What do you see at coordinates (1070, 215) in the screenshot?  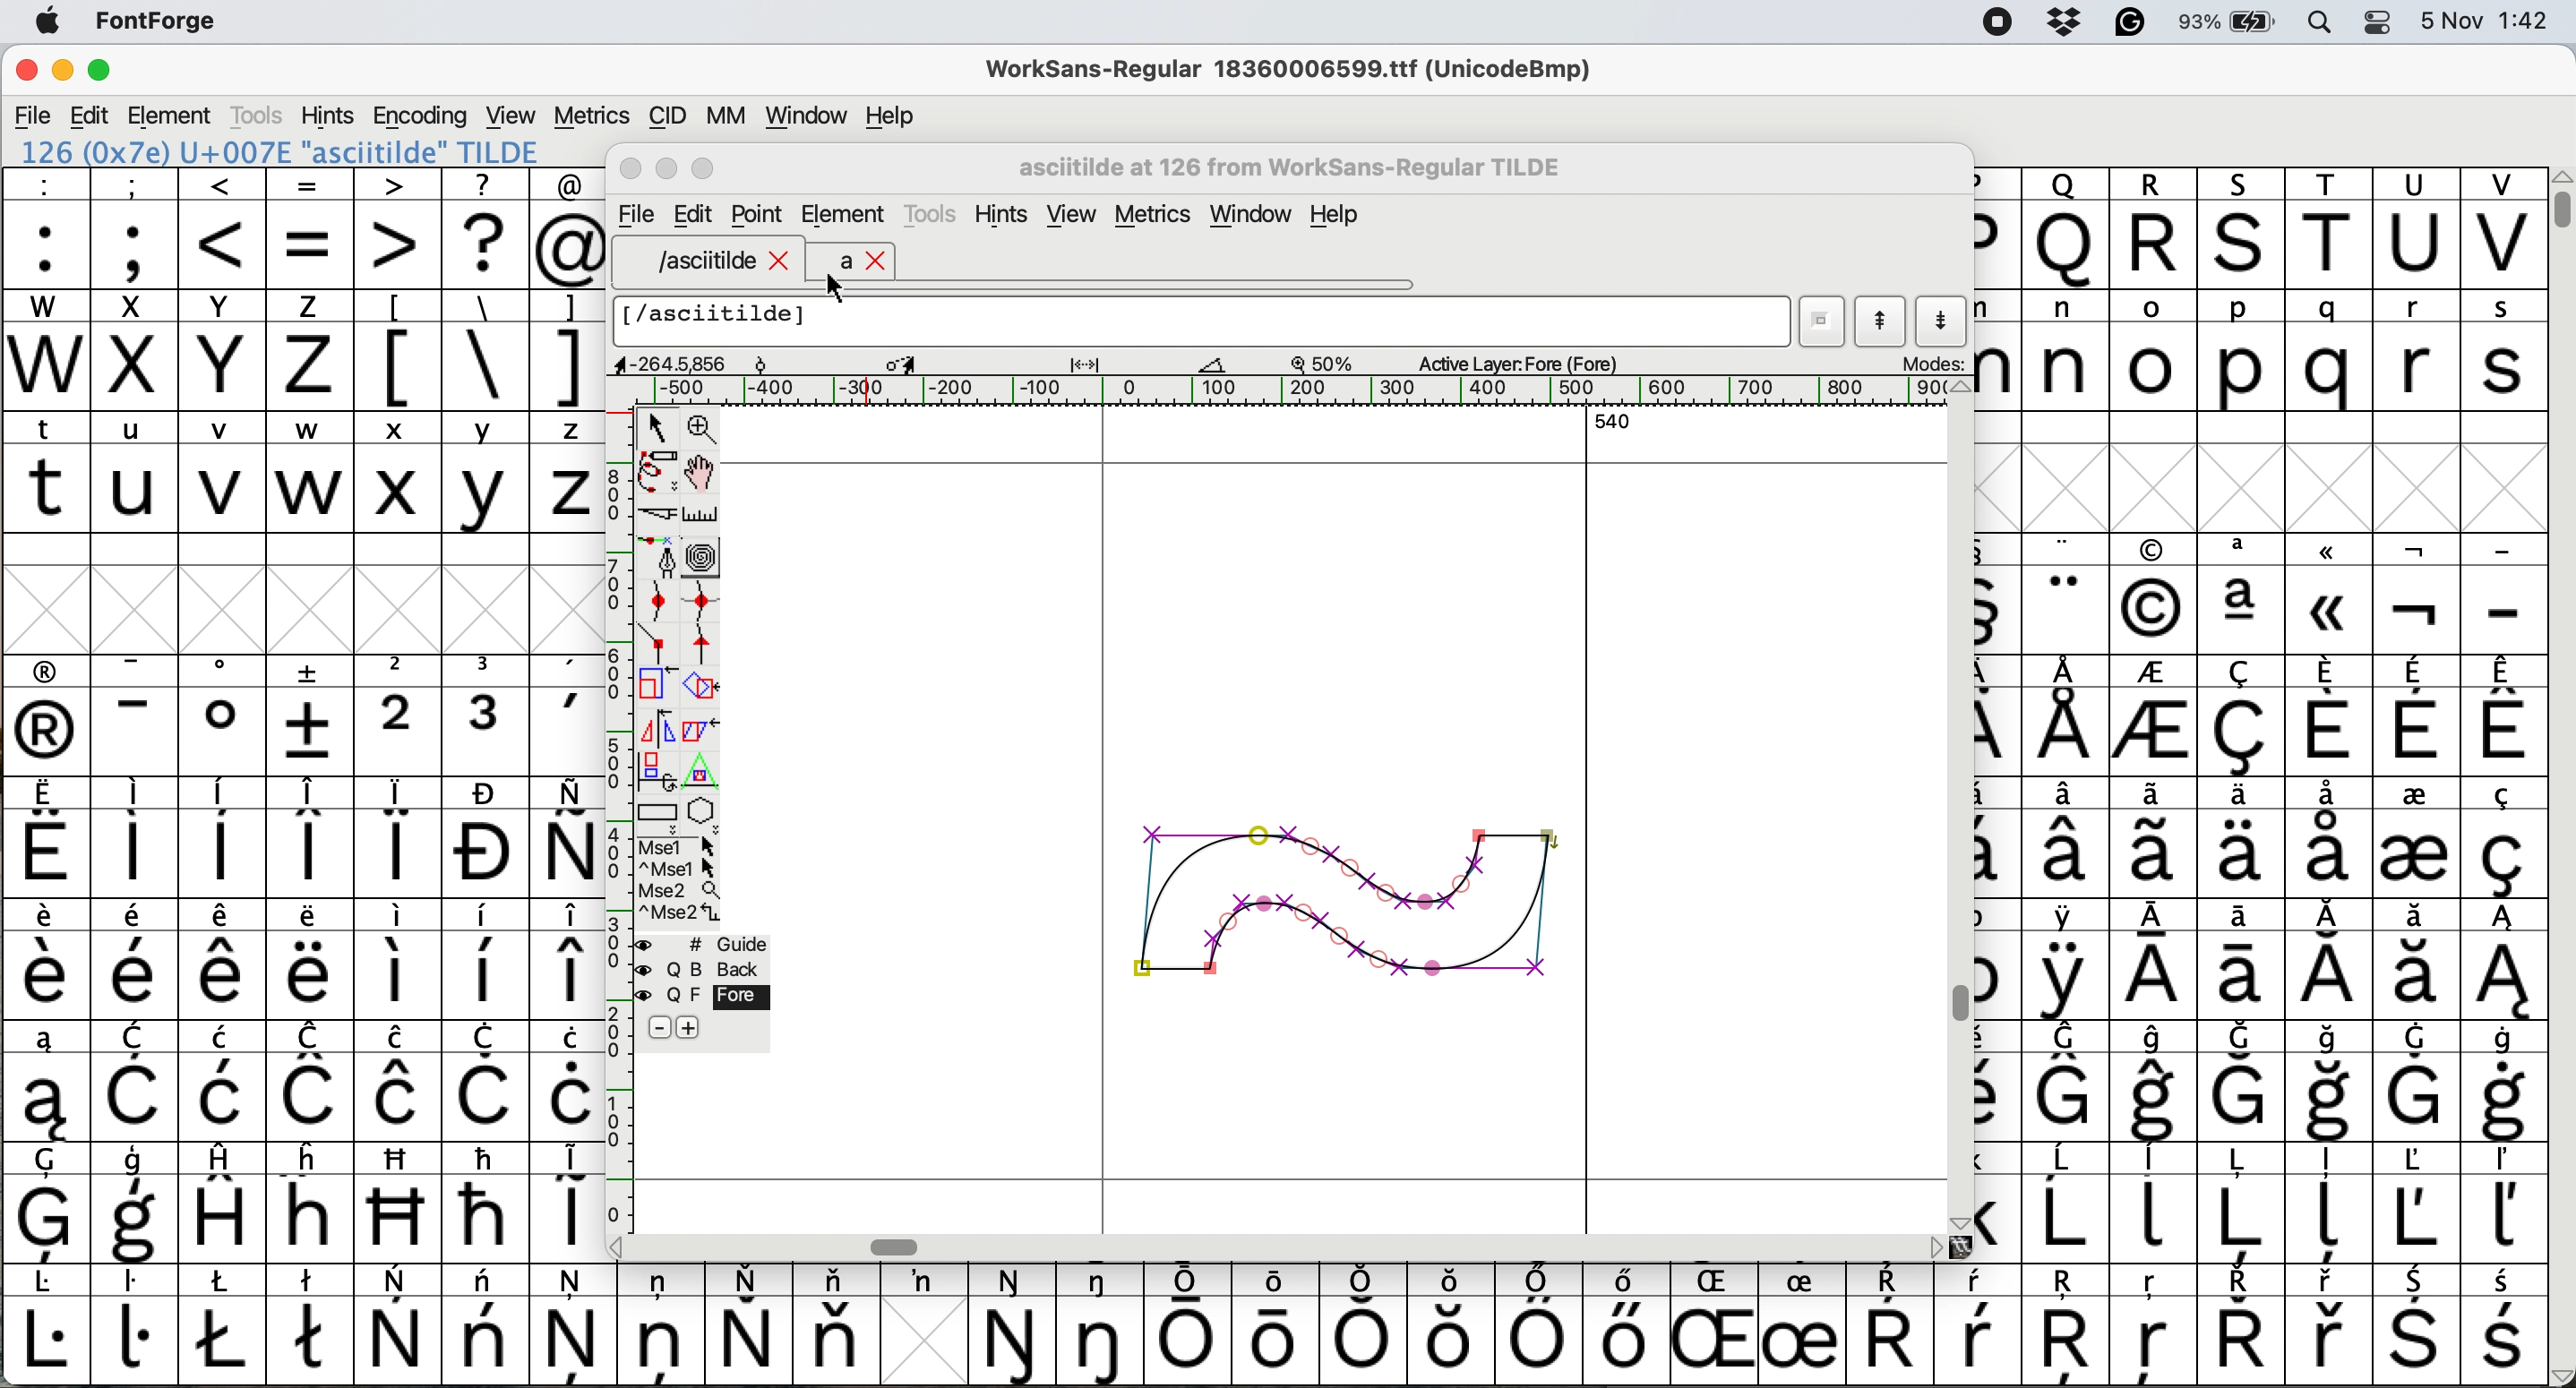 I see `view` at bounding box center [1070, 215].